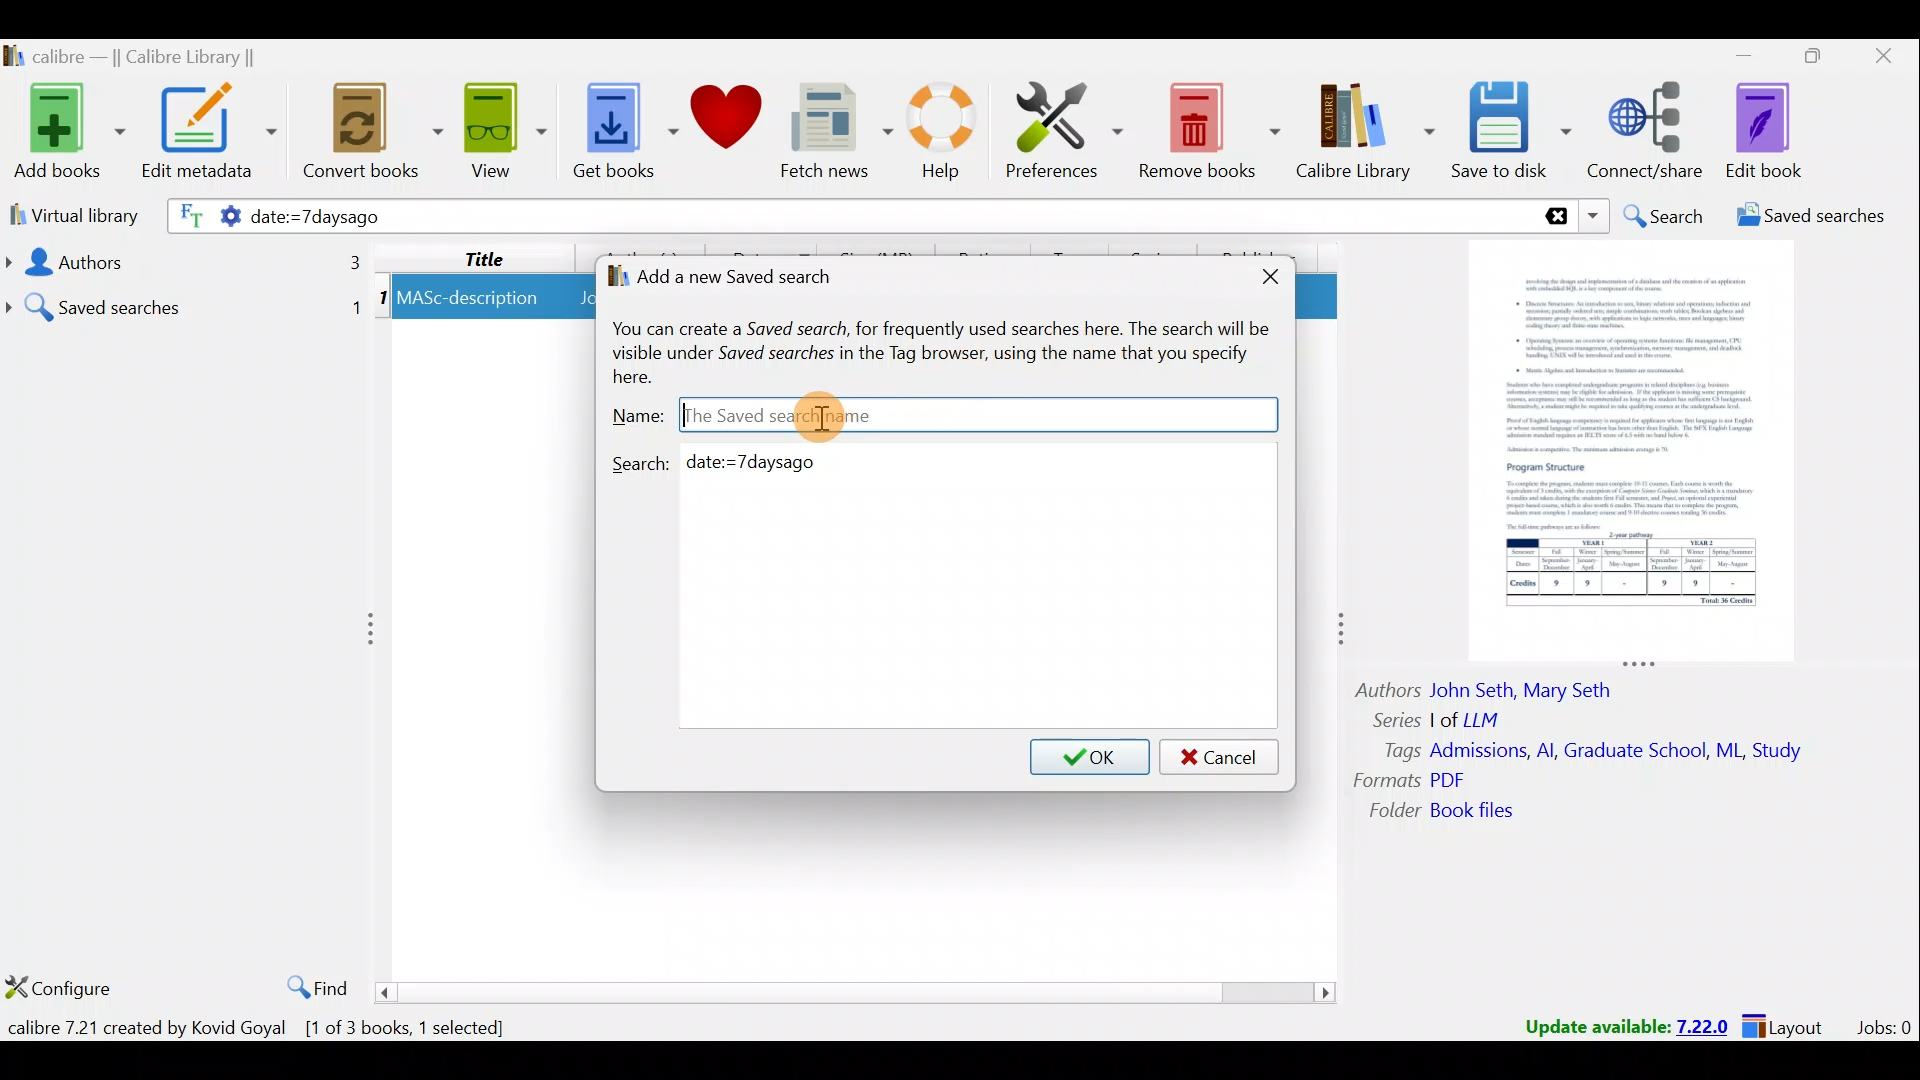  I want to click on Cursor, so click(823, 417).